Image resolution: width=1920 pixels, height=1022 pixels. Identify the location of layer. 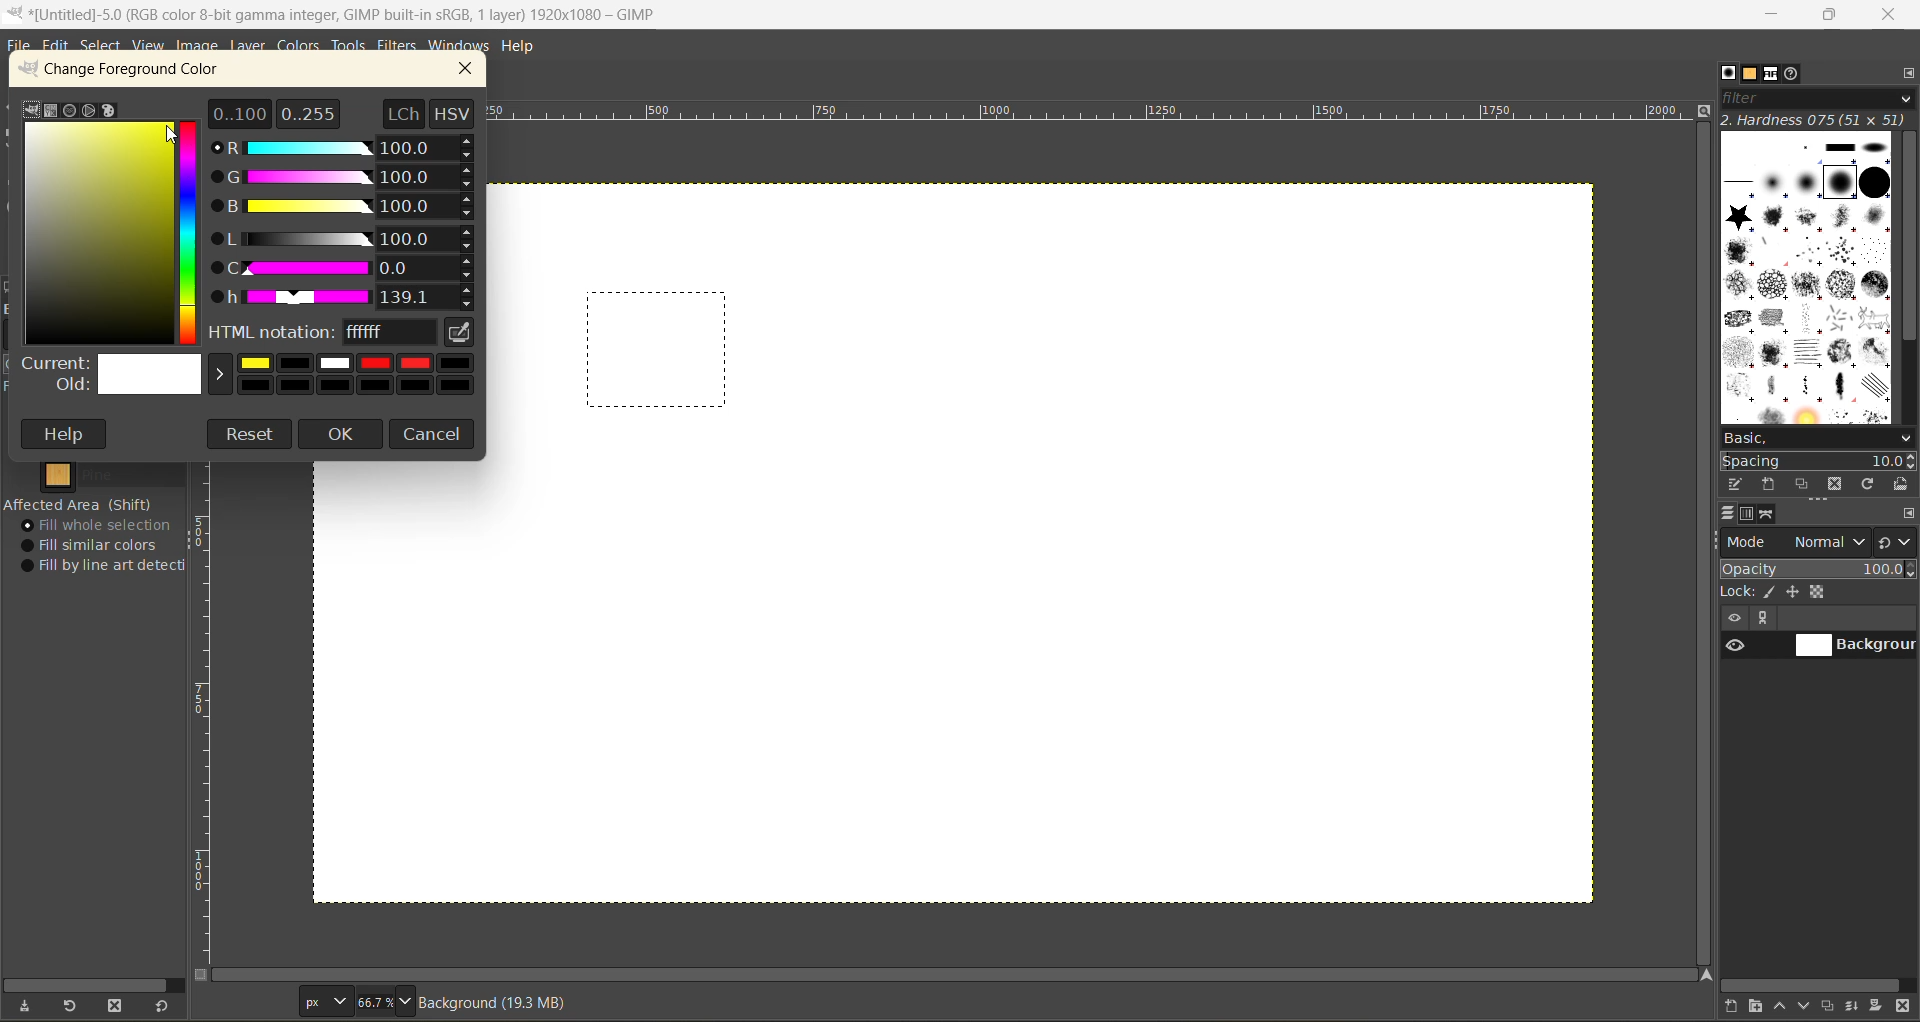
(249, 46).